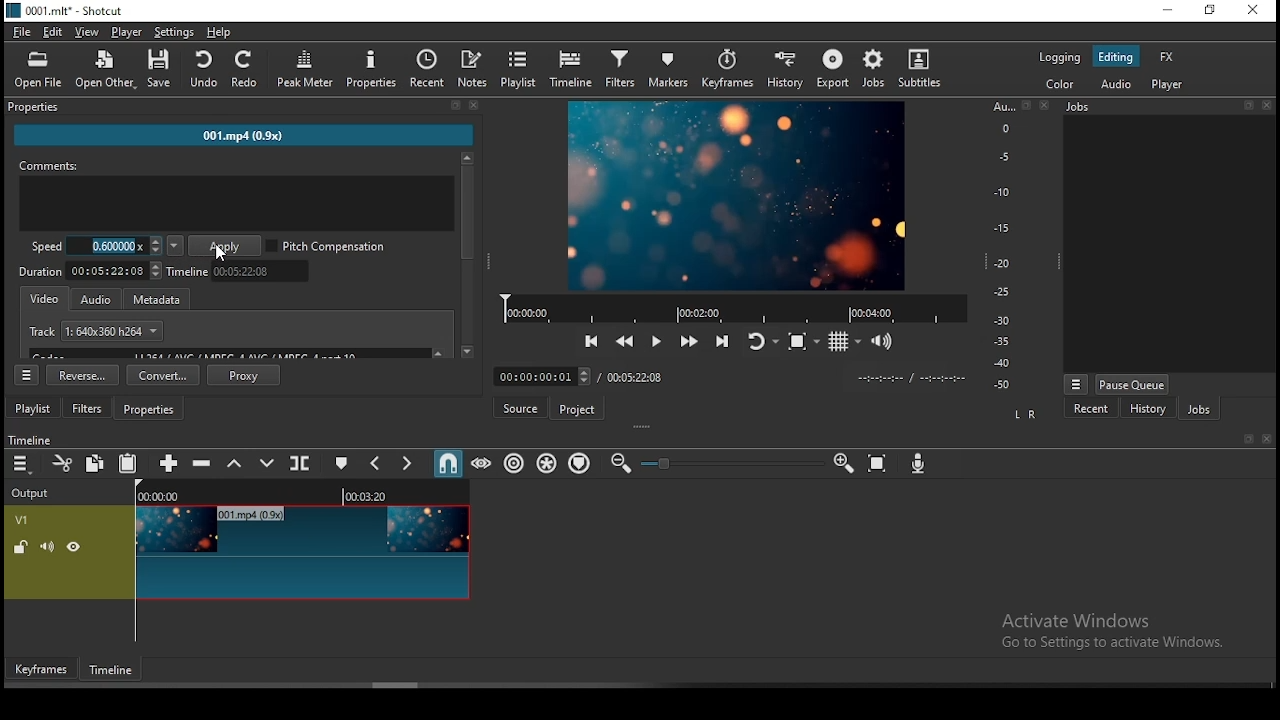 The image size is (1280, 720). Describe the element at coordinates (871, 71) in the screenshot. I see `jobs` at that location.